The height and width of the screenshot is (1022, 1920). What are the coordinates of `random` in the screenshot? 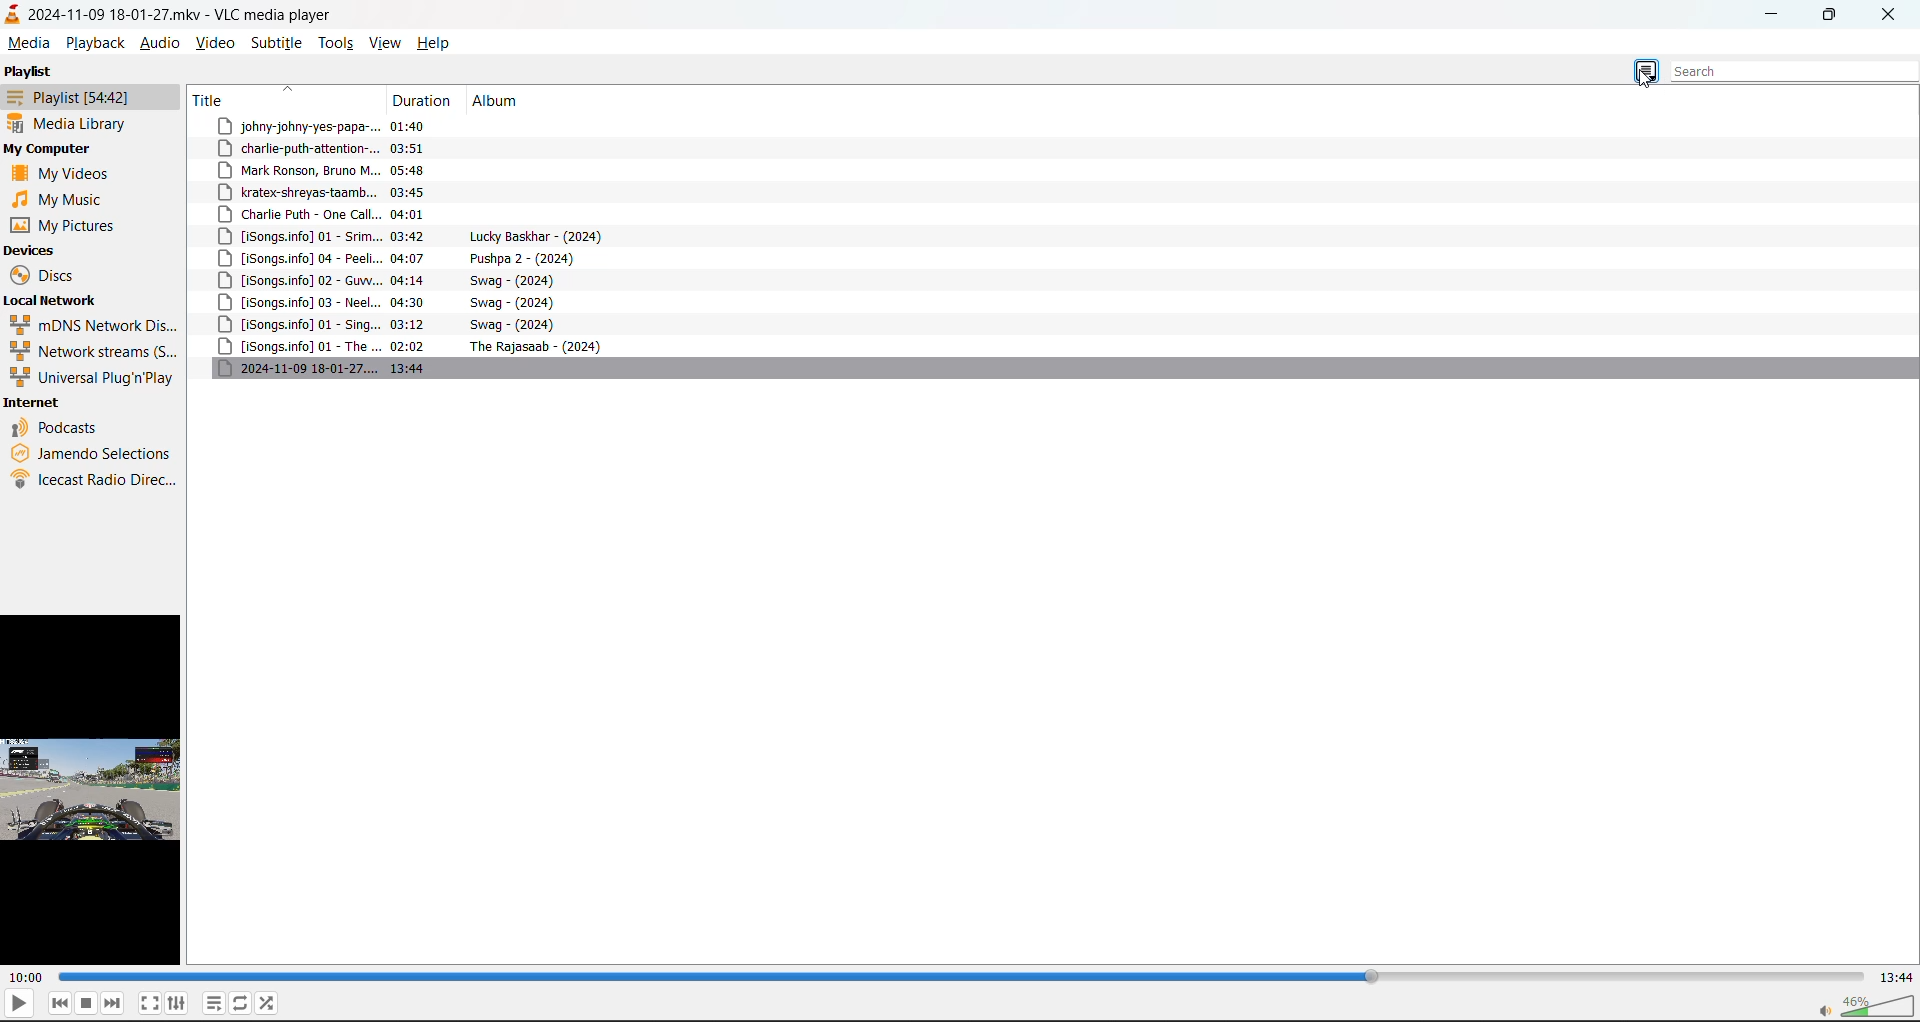 It's located at (271, 1000).